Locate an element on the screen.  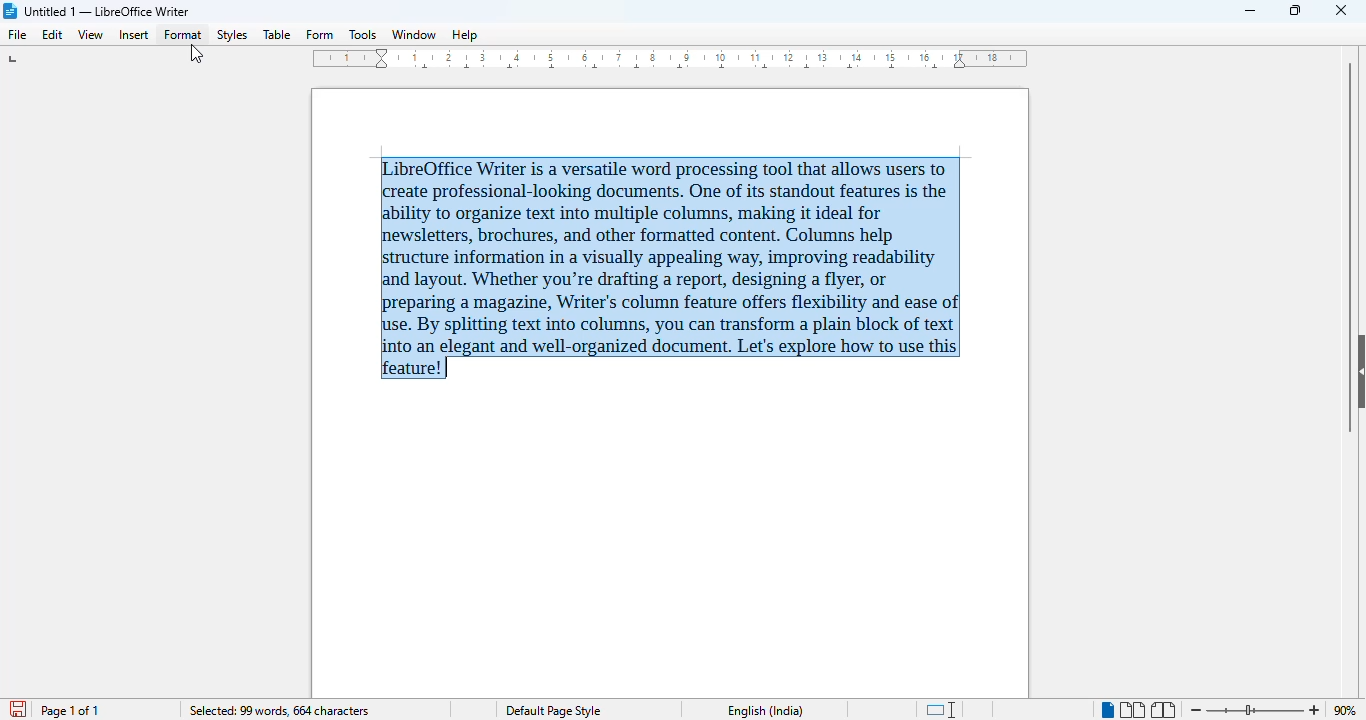
window is located at coordinates (414, 35).